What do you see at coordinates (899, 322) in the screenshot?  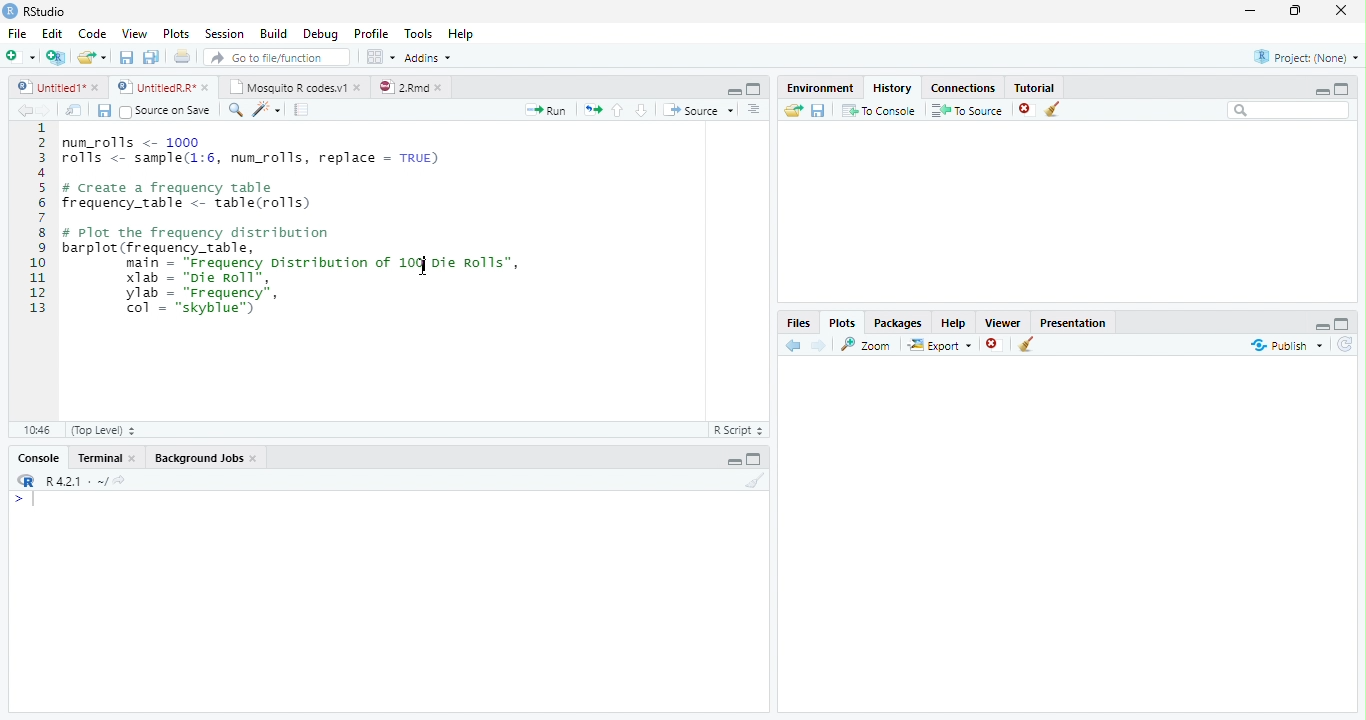 I see `Packages` at bounding box center [899, 322].